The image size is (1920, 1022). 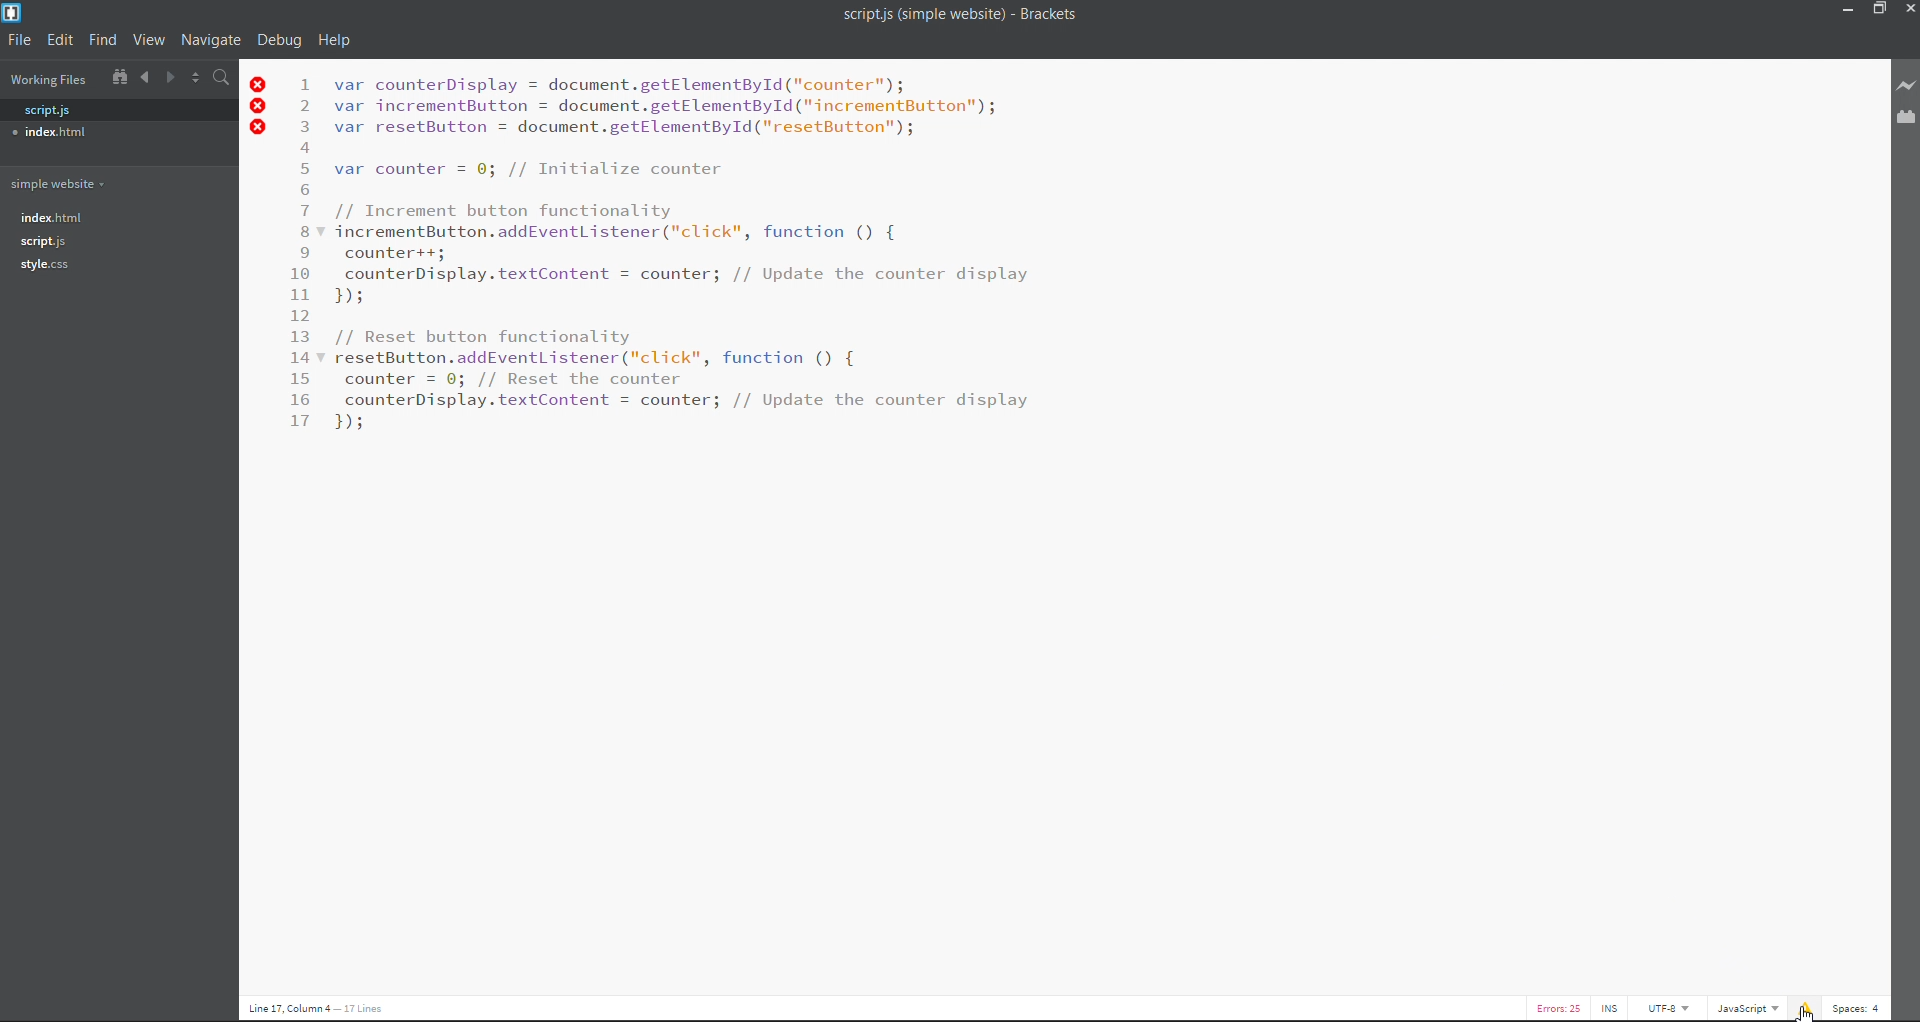 What do you see at coordinates (150, 40) in the screenshot?
I see `view` at bounding box center [150, 40].